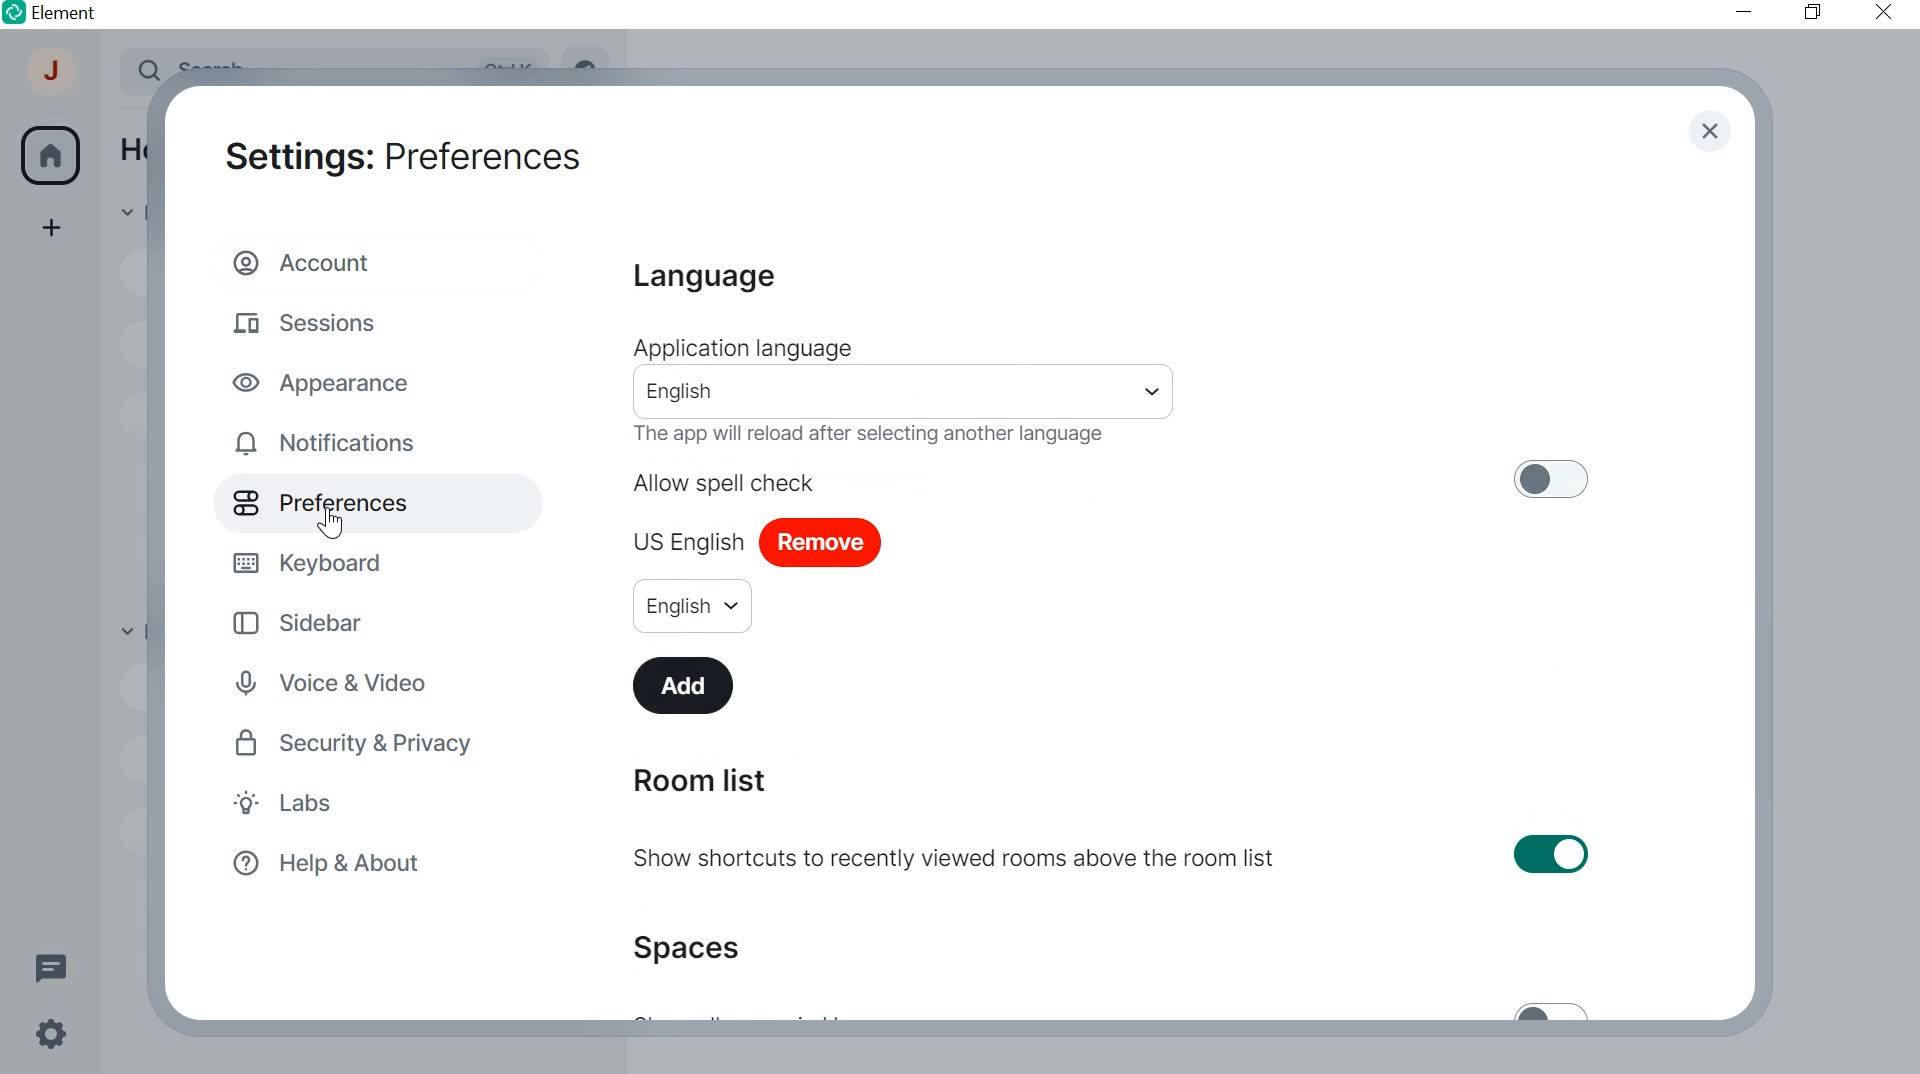  I want to click on CREATE A SPACE, so click(53, 231).